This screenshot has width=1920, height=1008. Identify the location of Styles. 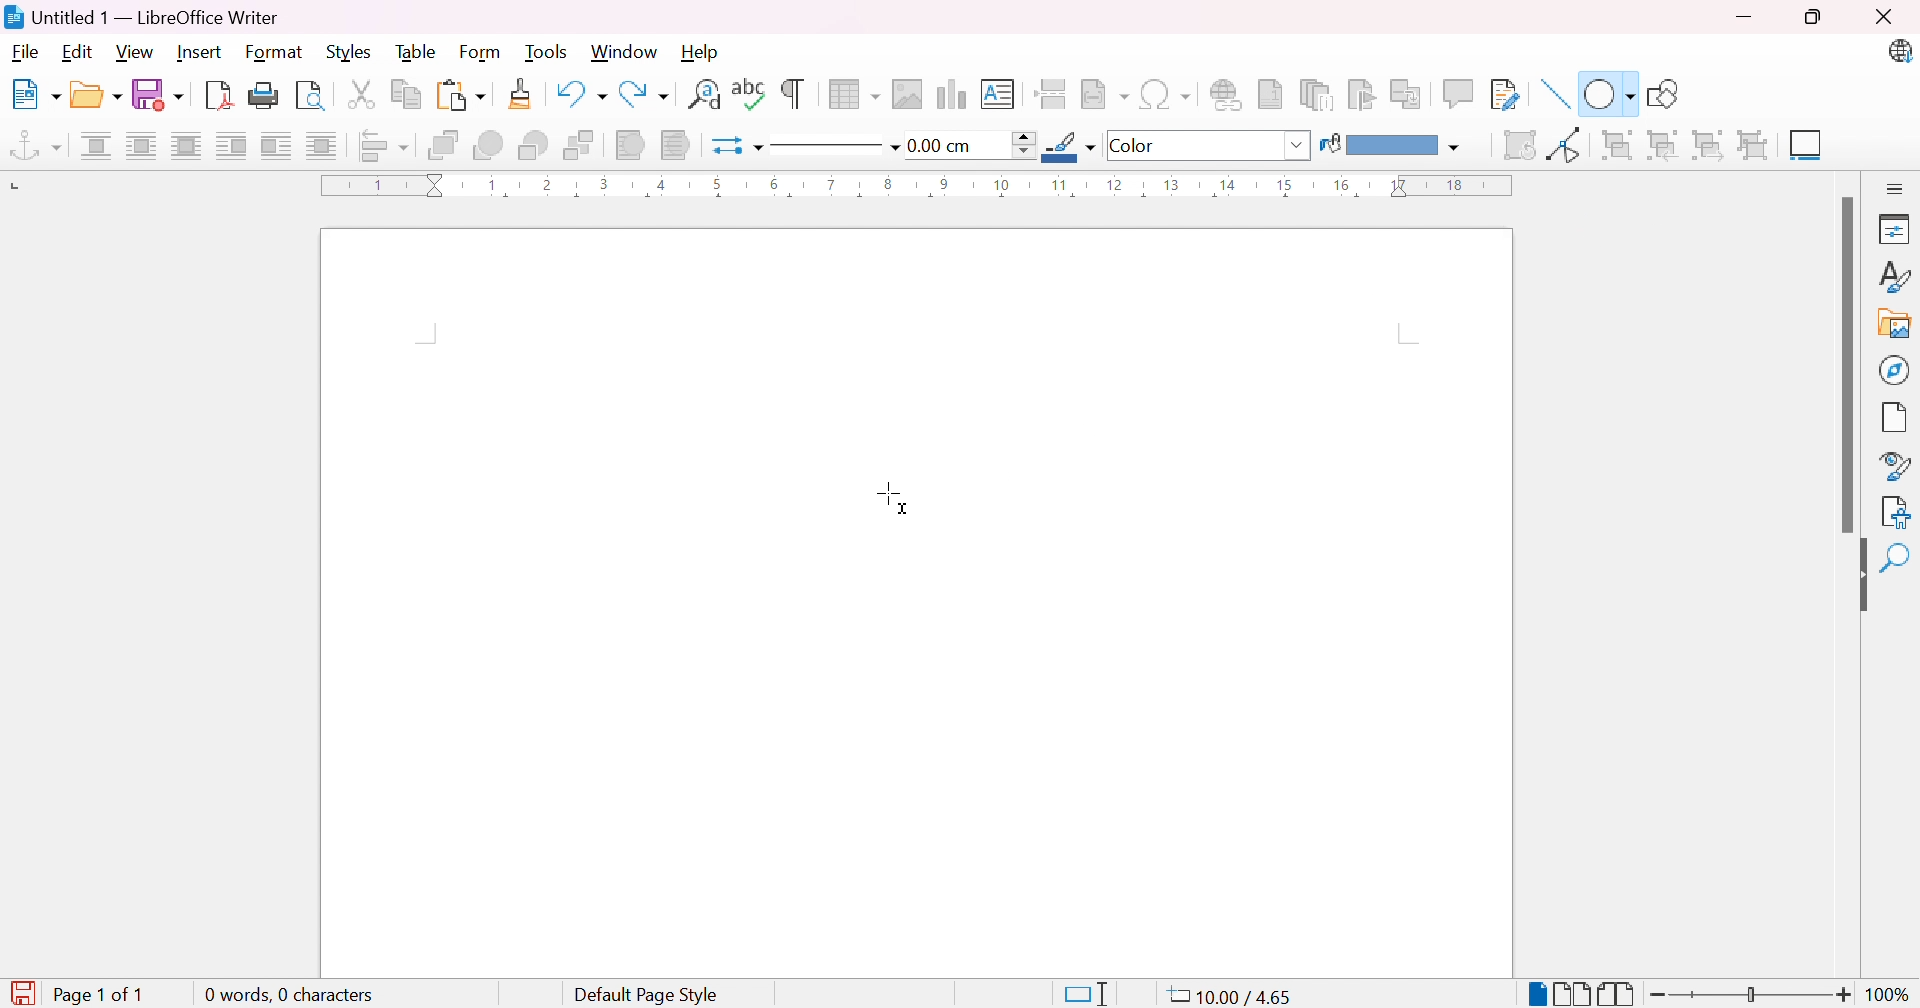
(347, 53).